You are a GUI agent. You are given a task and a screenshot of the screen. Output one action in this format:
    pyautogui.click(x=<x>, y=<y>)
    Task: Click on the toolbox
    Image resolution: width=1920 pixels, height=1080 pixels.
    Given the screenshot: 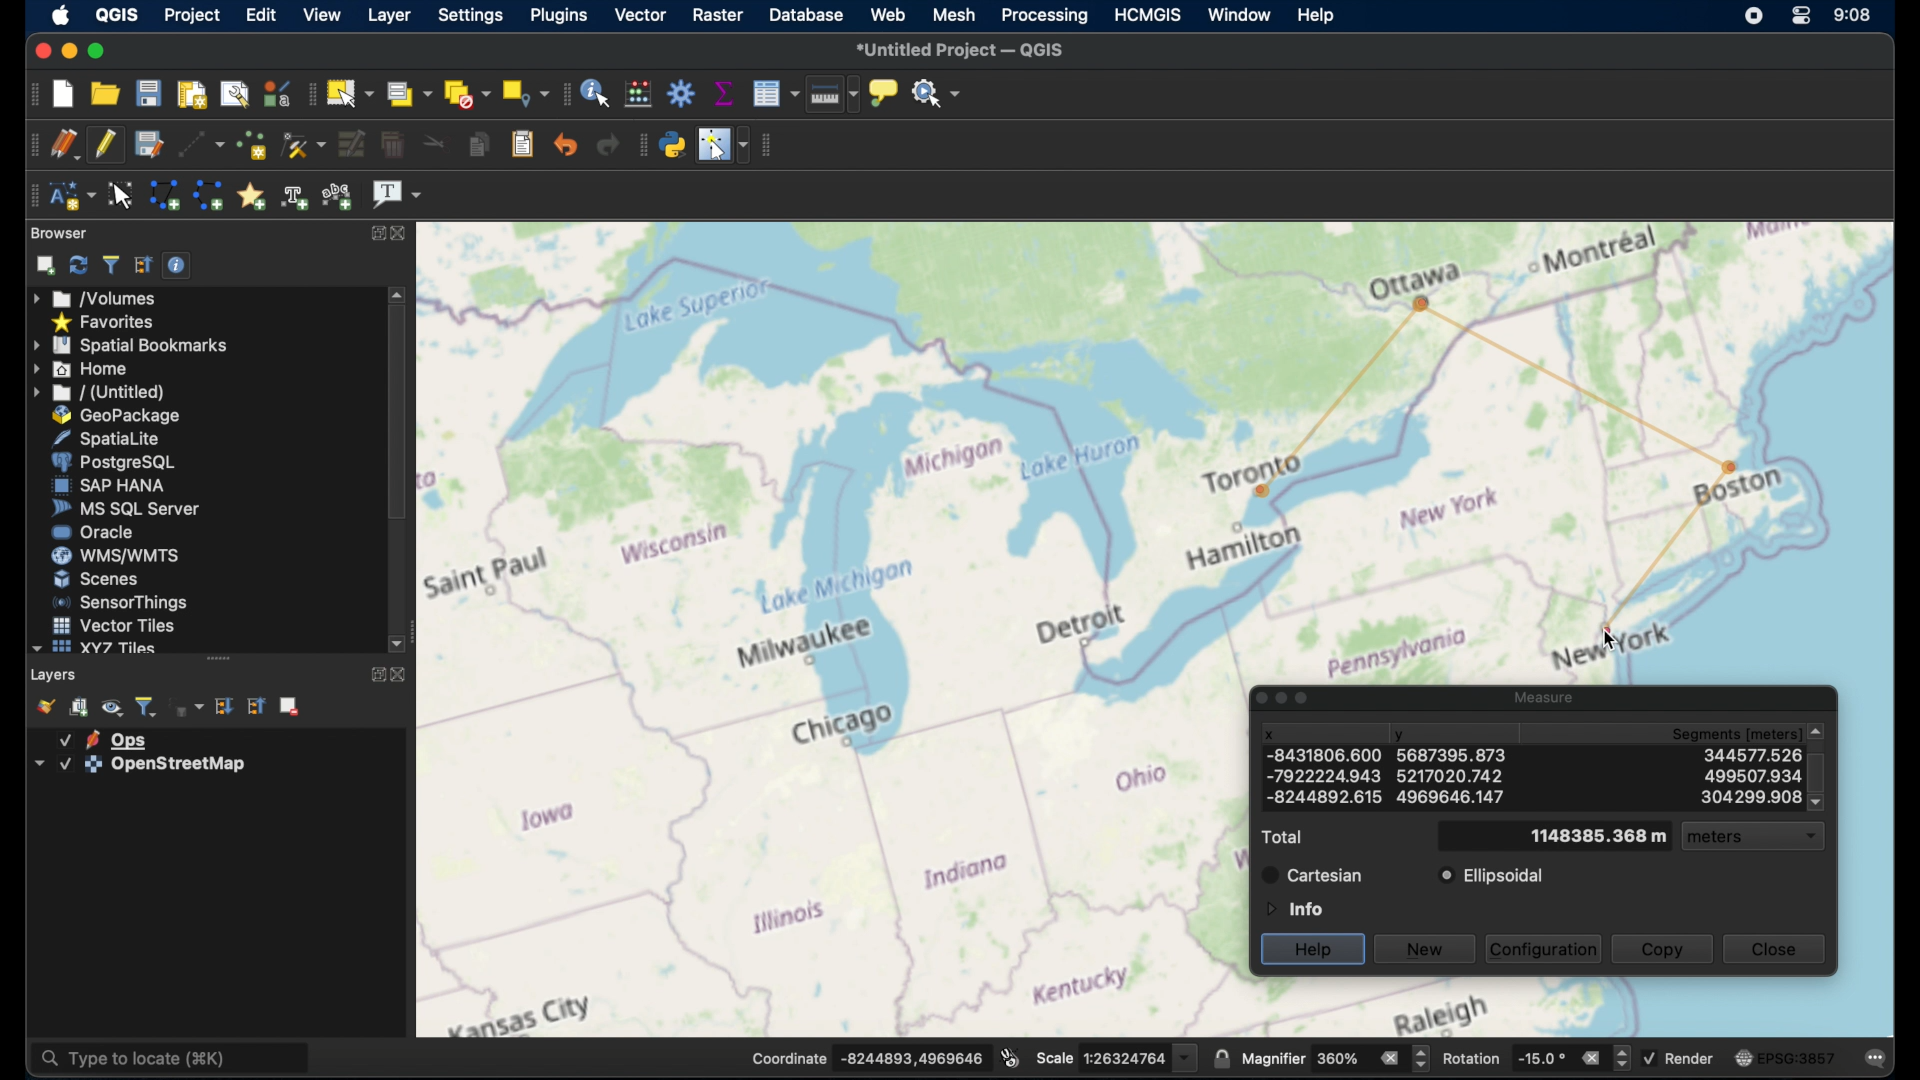 What is the action you would take?
    pyautogui.click(x=683, y=92)
    